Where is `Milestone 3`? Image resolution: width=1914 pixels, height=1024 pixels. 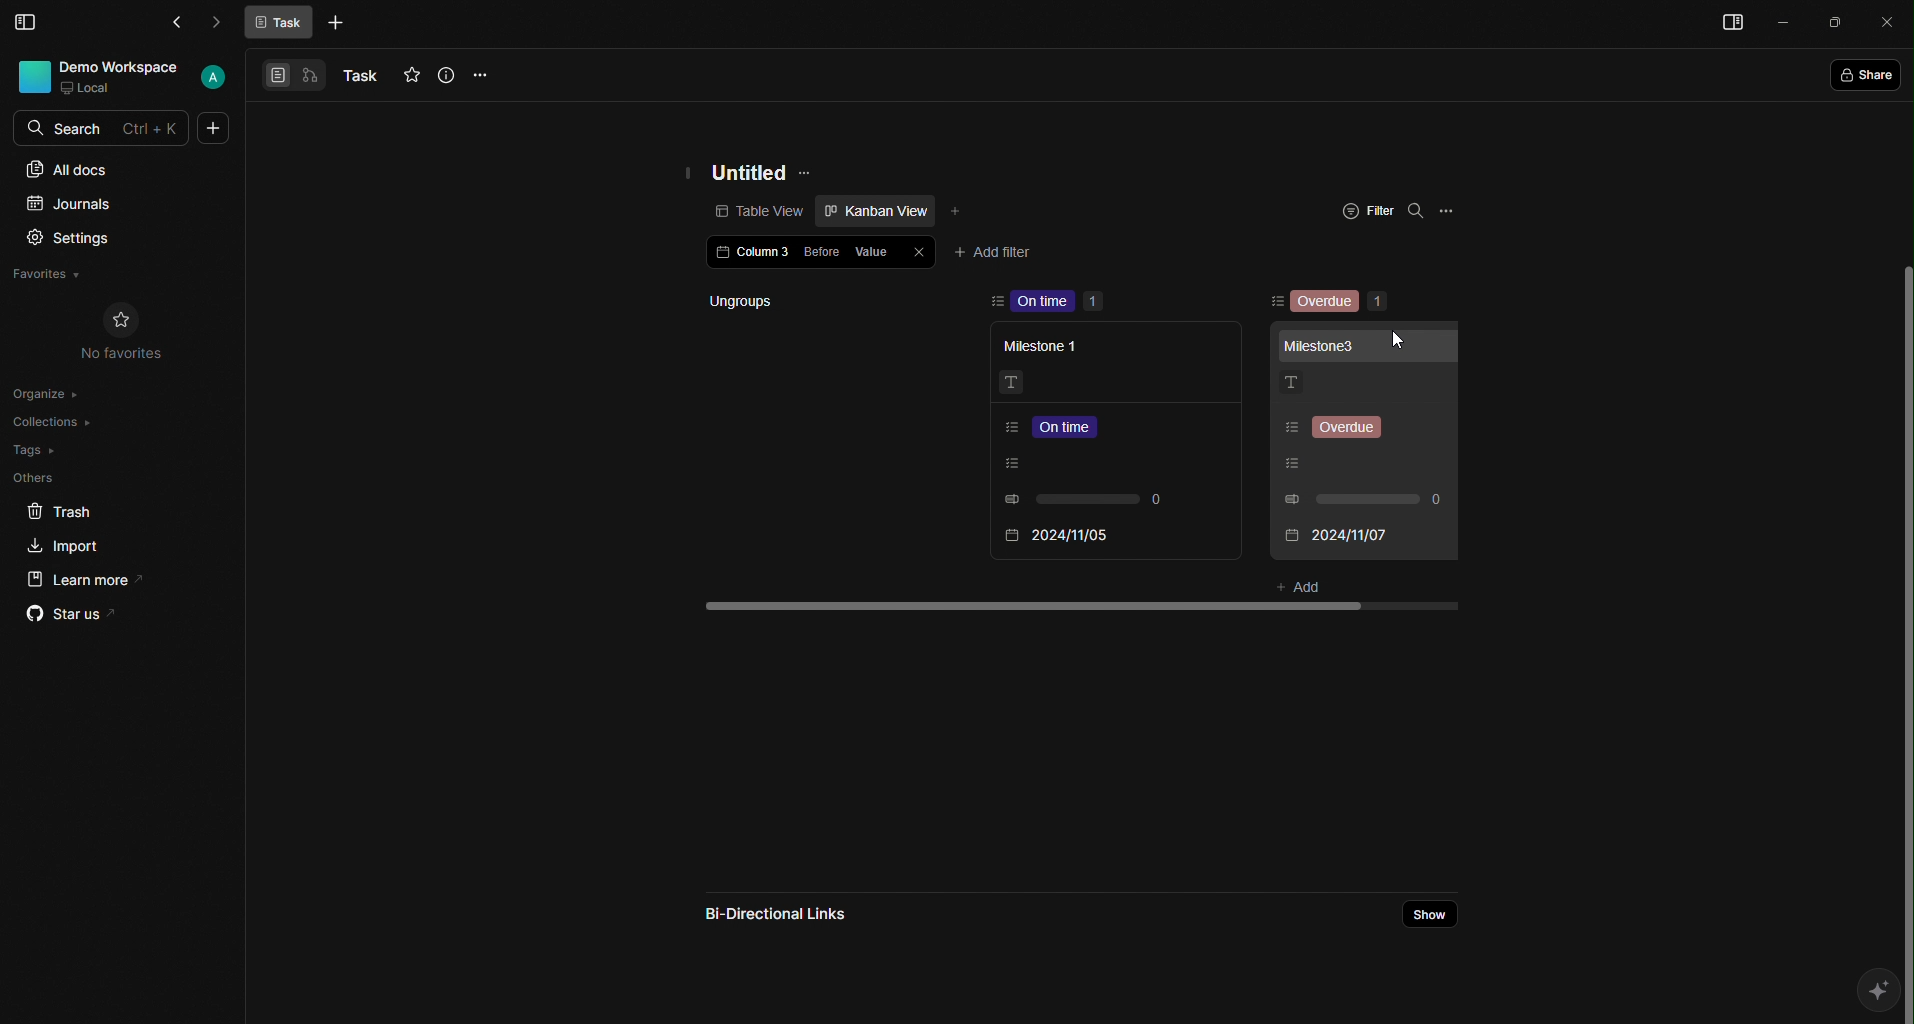 Milestone 3 is located at coordinates (1322, 344).